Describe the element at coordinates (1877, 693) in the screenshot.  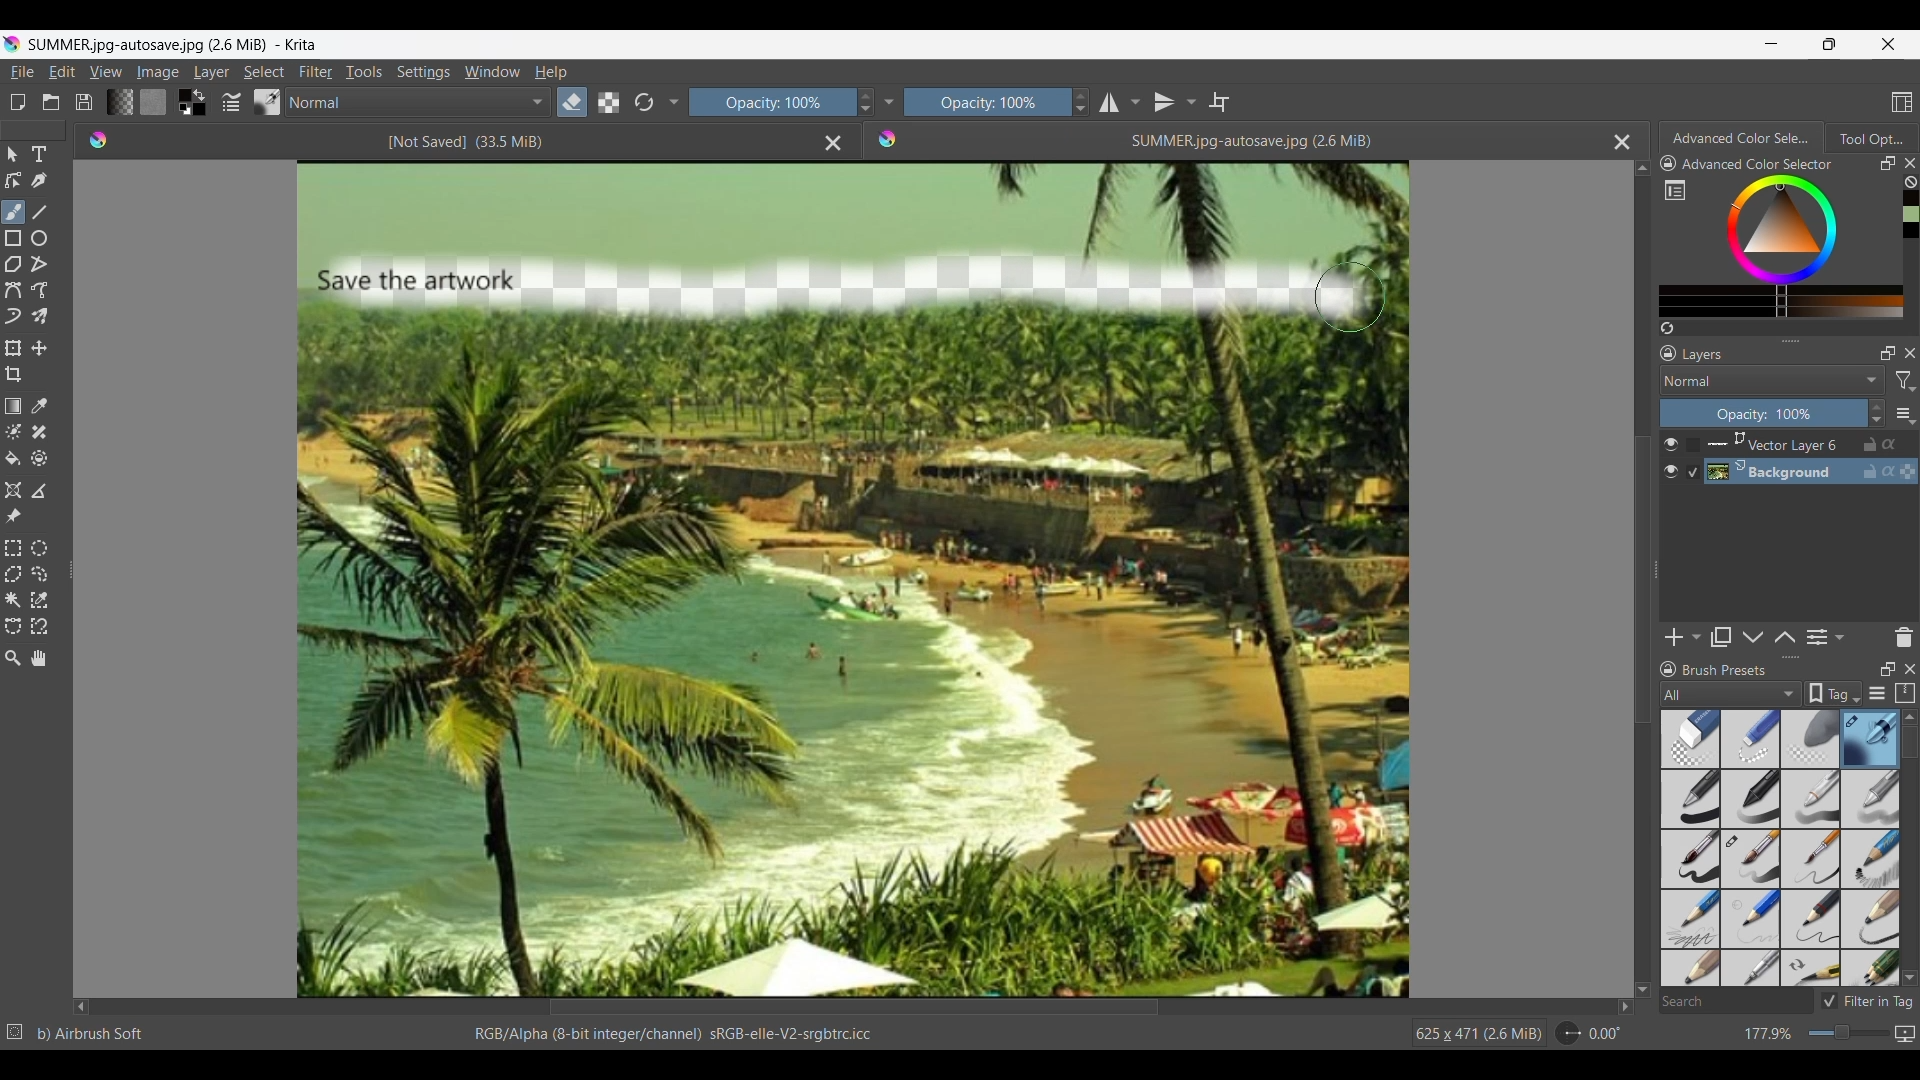
I see `Display settings` at that location.